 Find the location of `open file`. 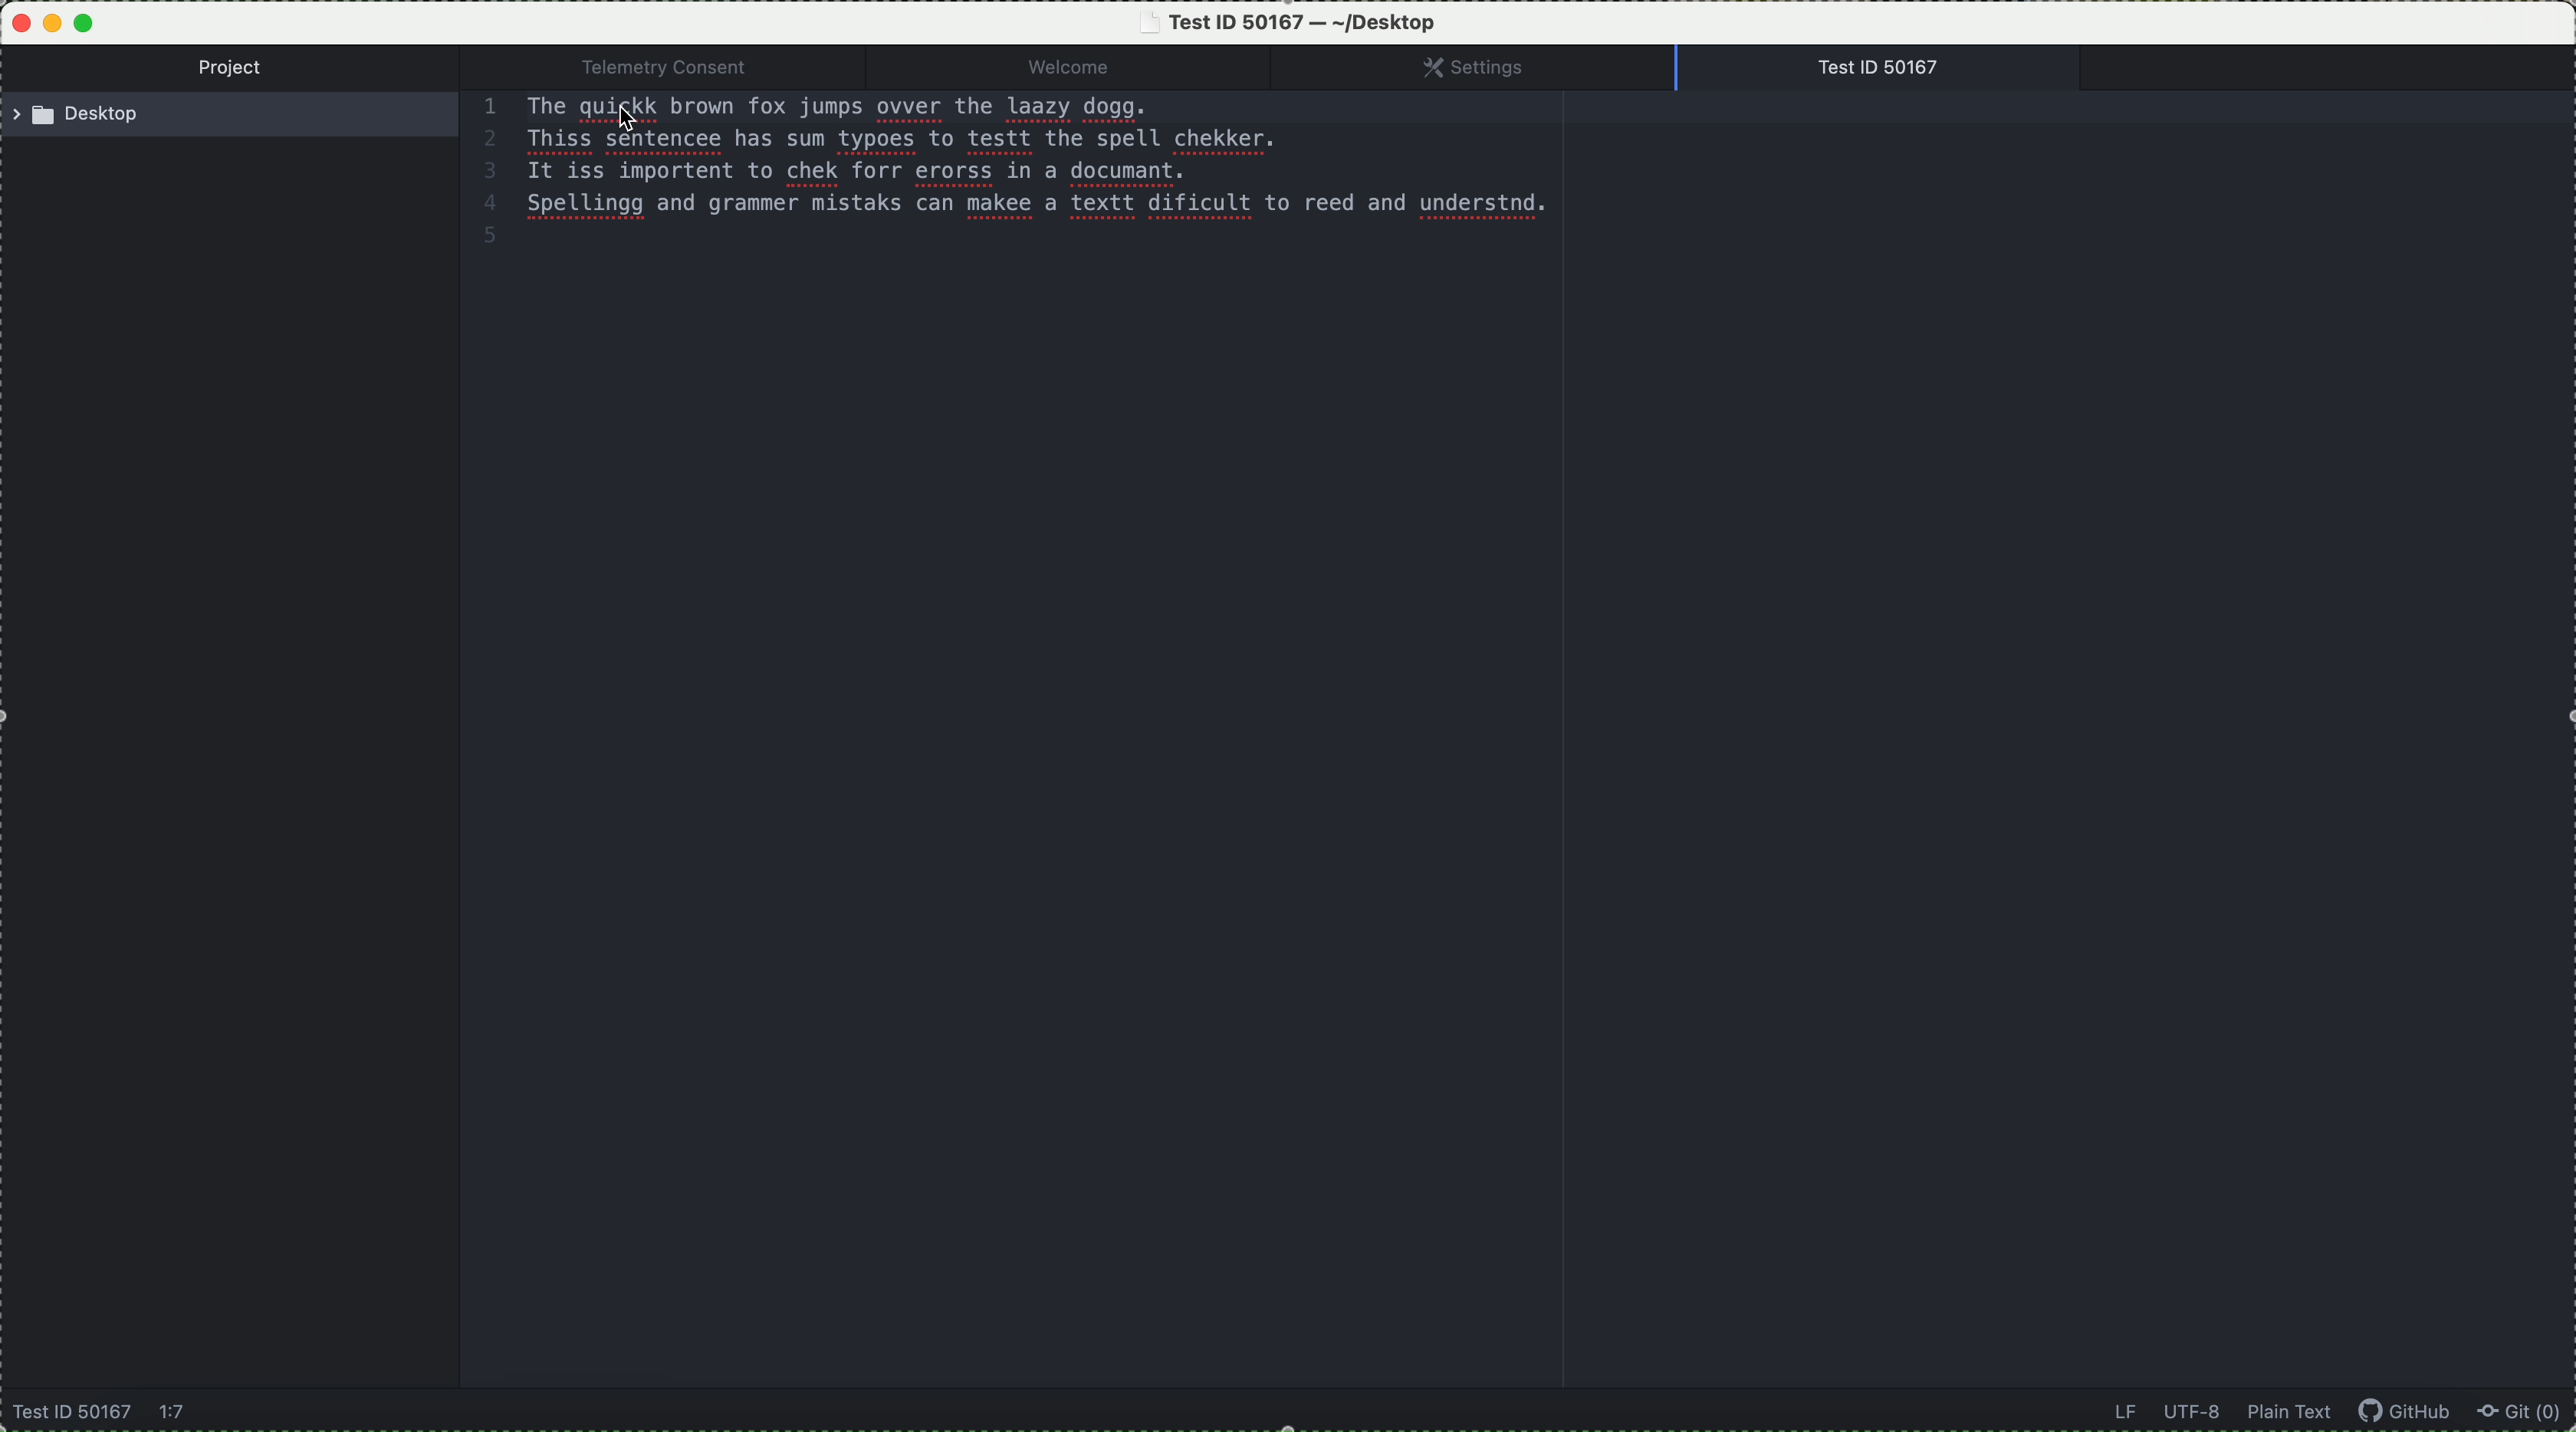

open file is located at coordinates (1887, 68).